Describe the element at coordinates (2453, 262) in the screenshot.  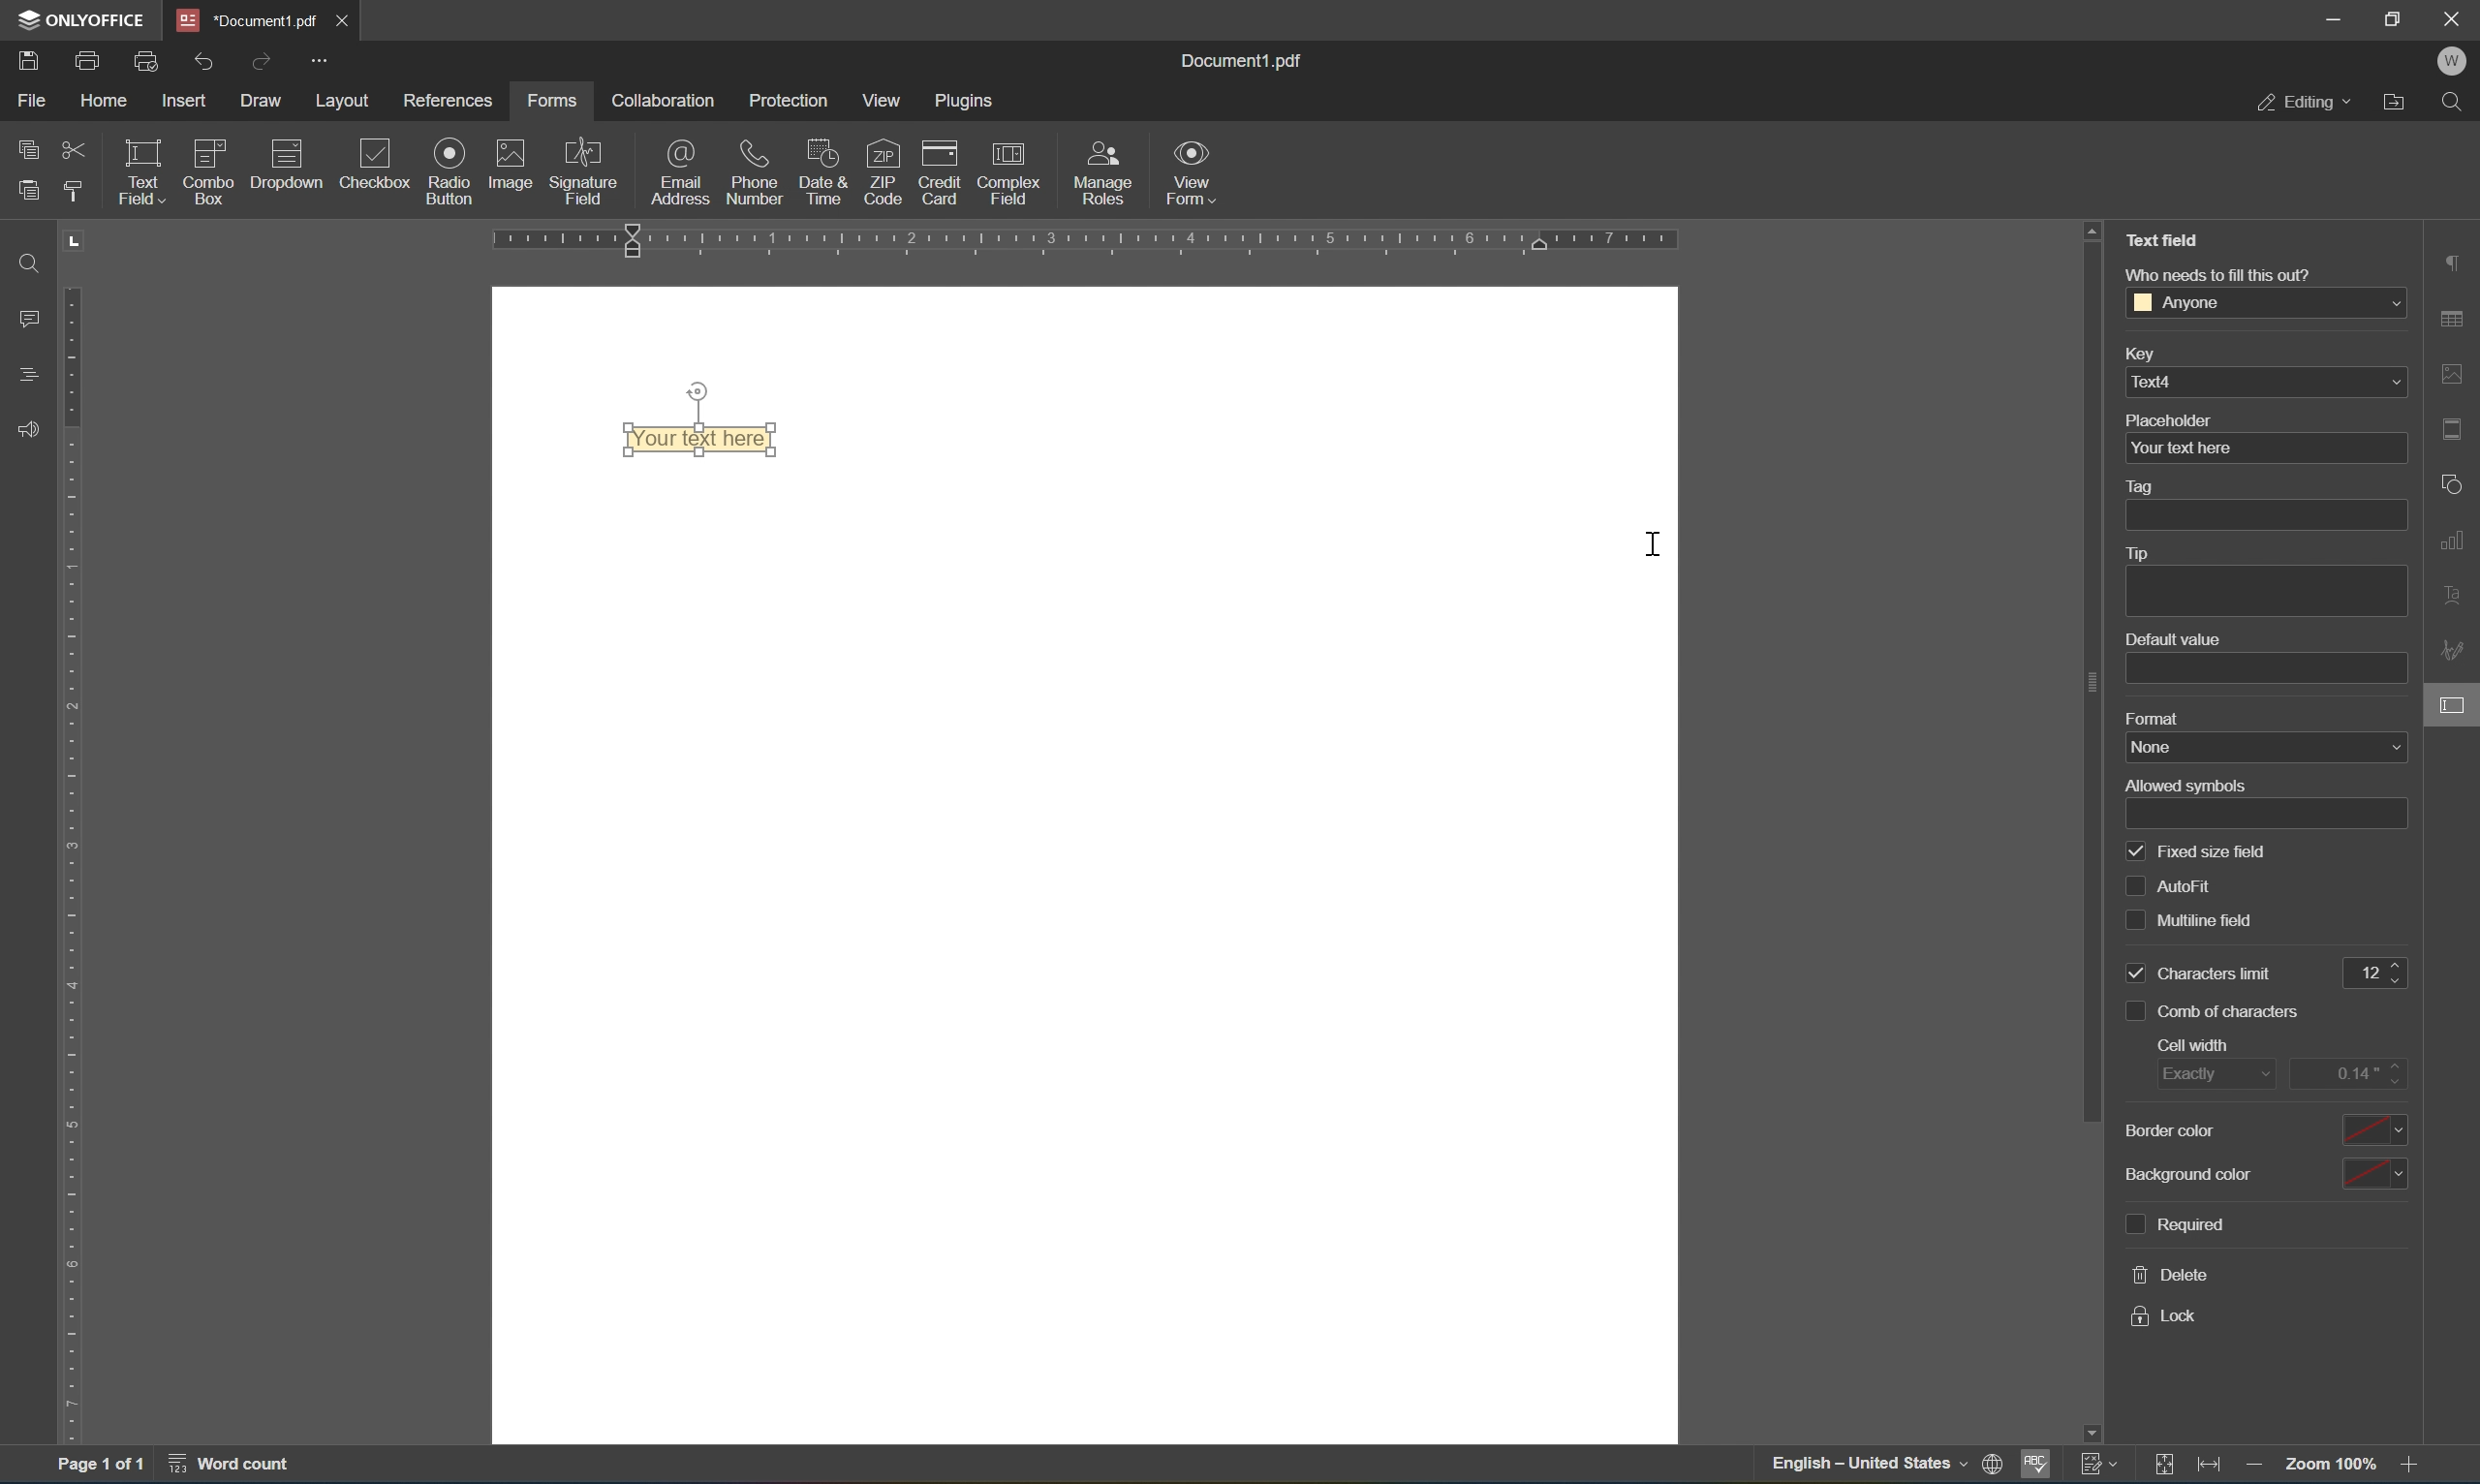
I see `paragraph settings` at that location.